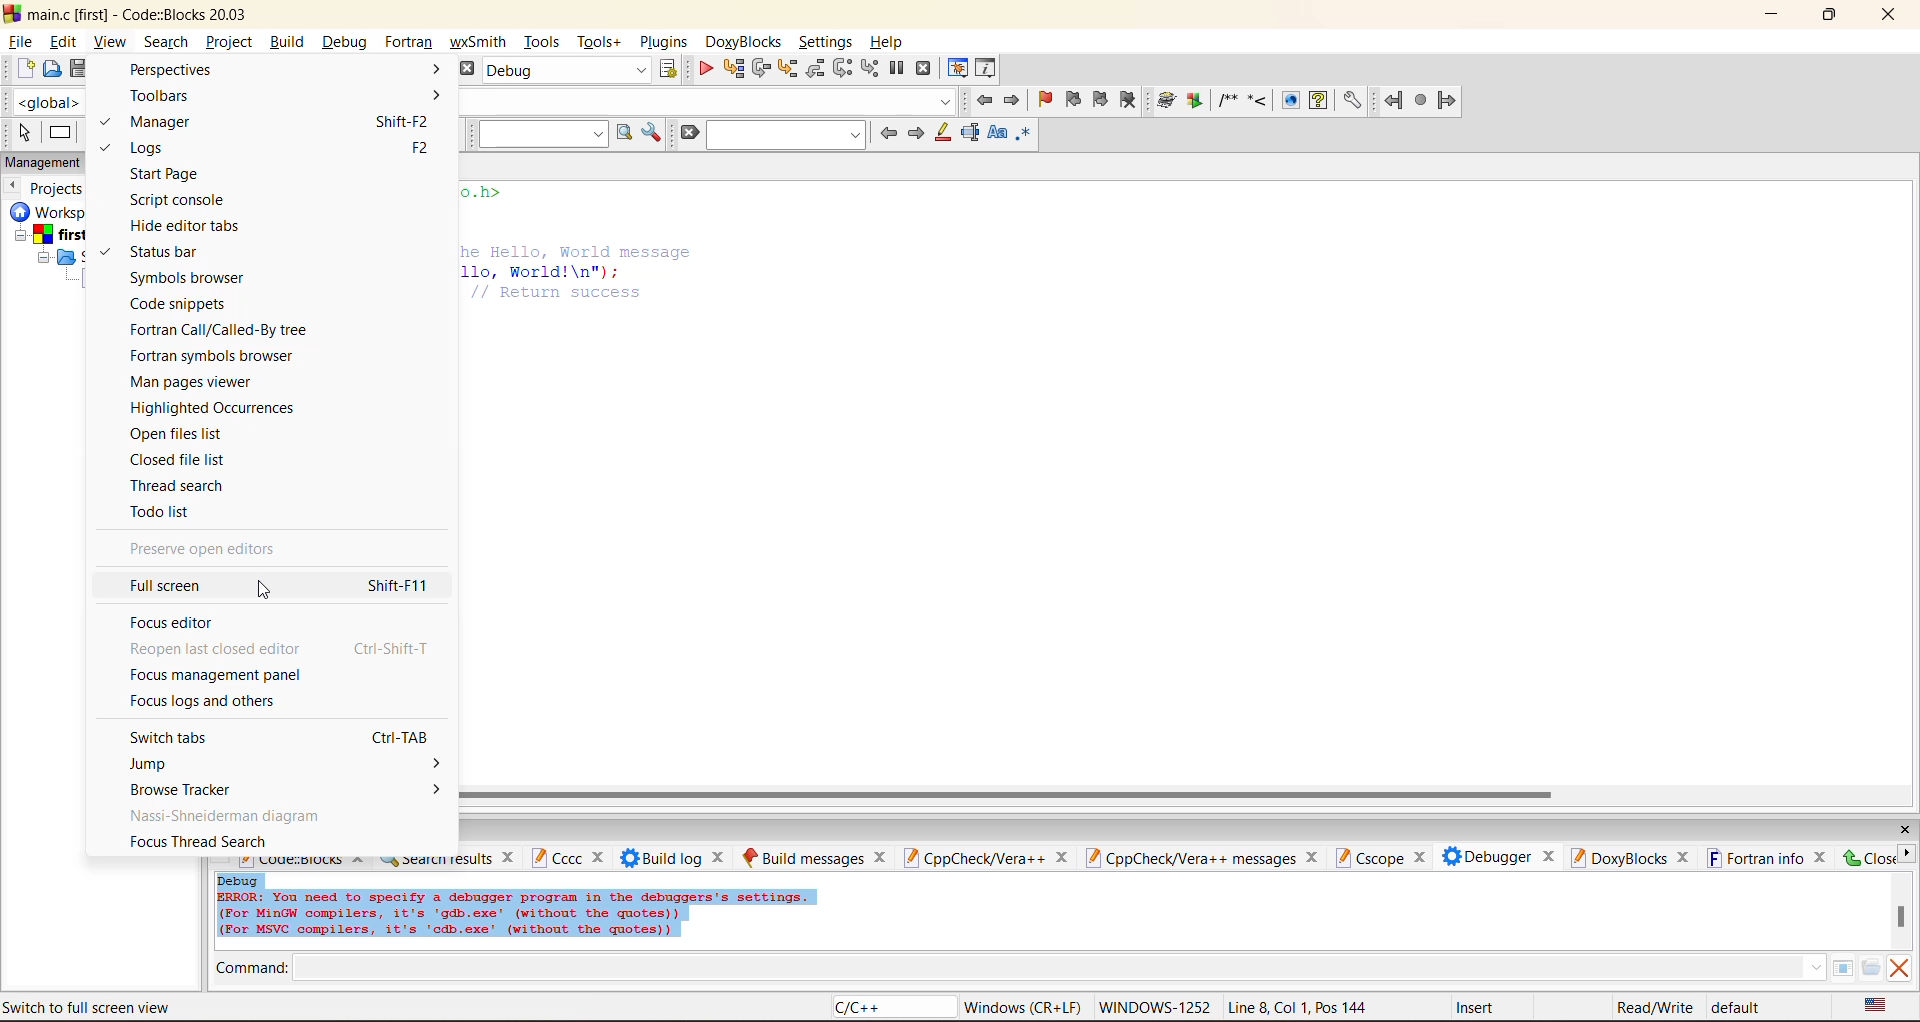 The image size is (1920, 1022). Describe the element at coordinates (812, 855) in the screenshot. I see `build messages` at that location.